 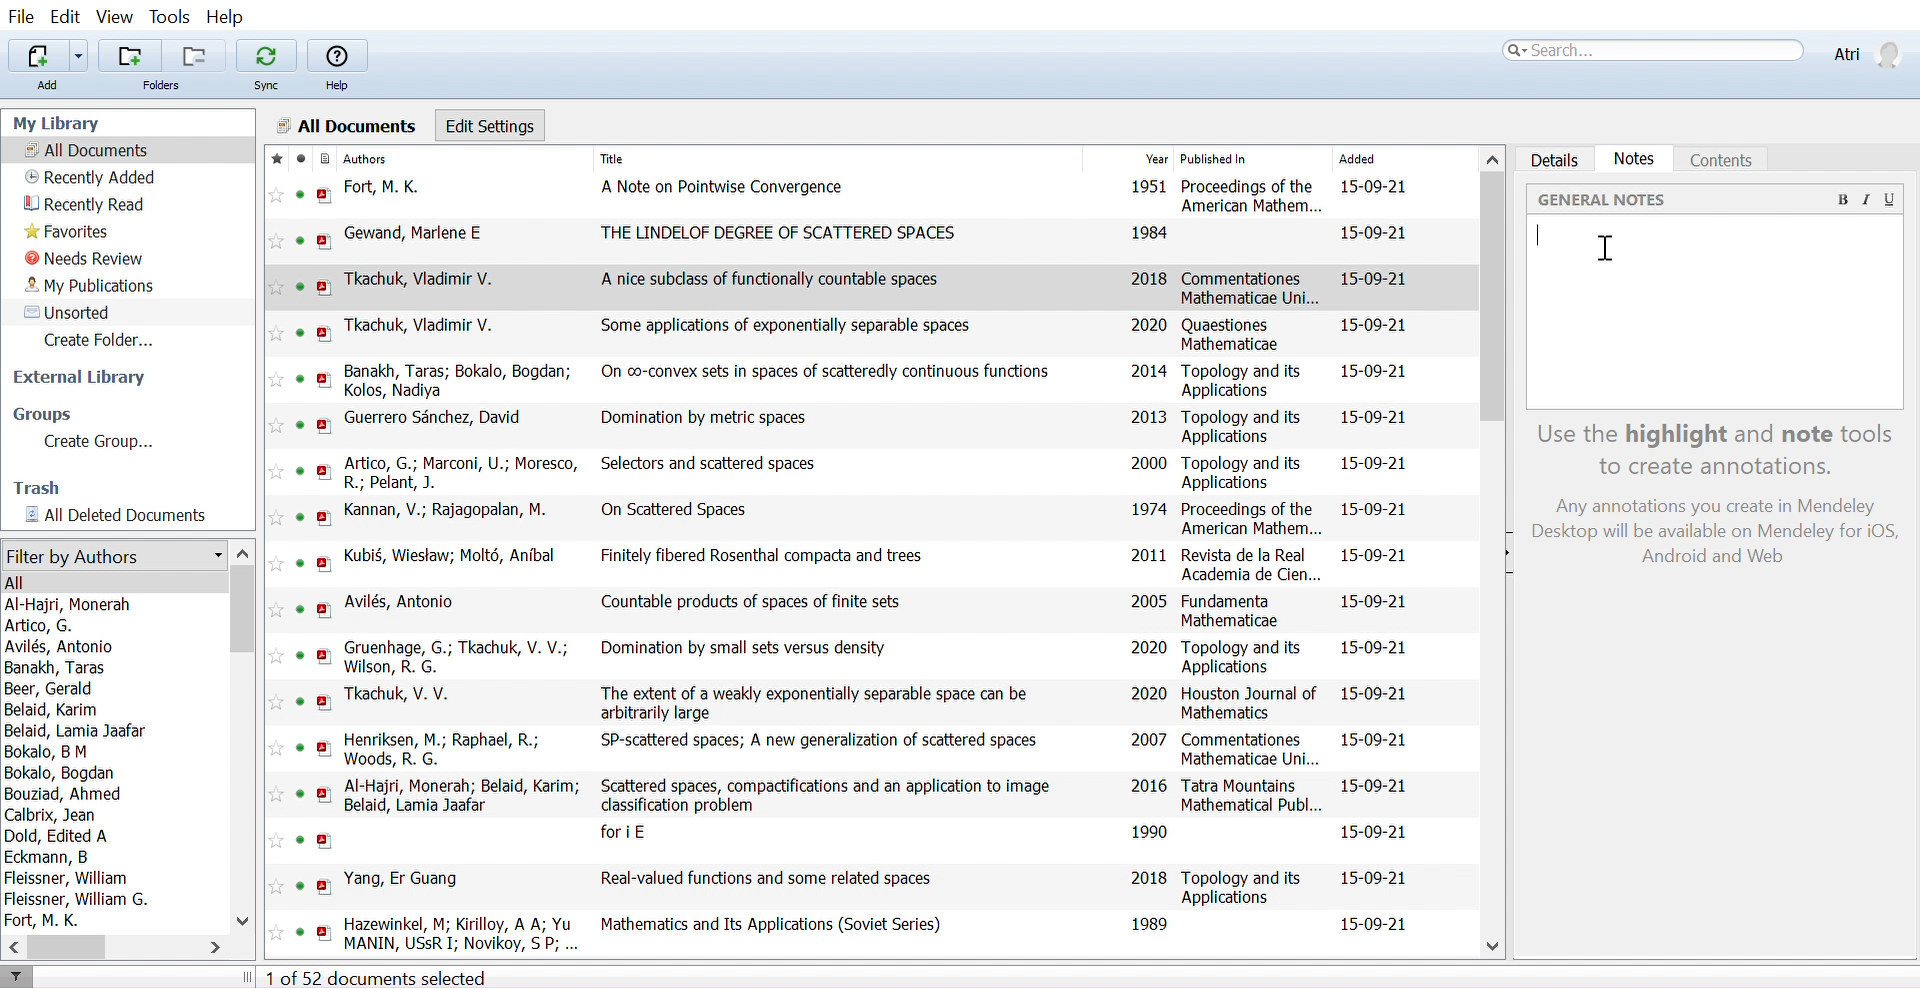 What do you see at coordinates (1147, 694) in the screenshot?
I see `2020` at bounding box center [1147, 694].